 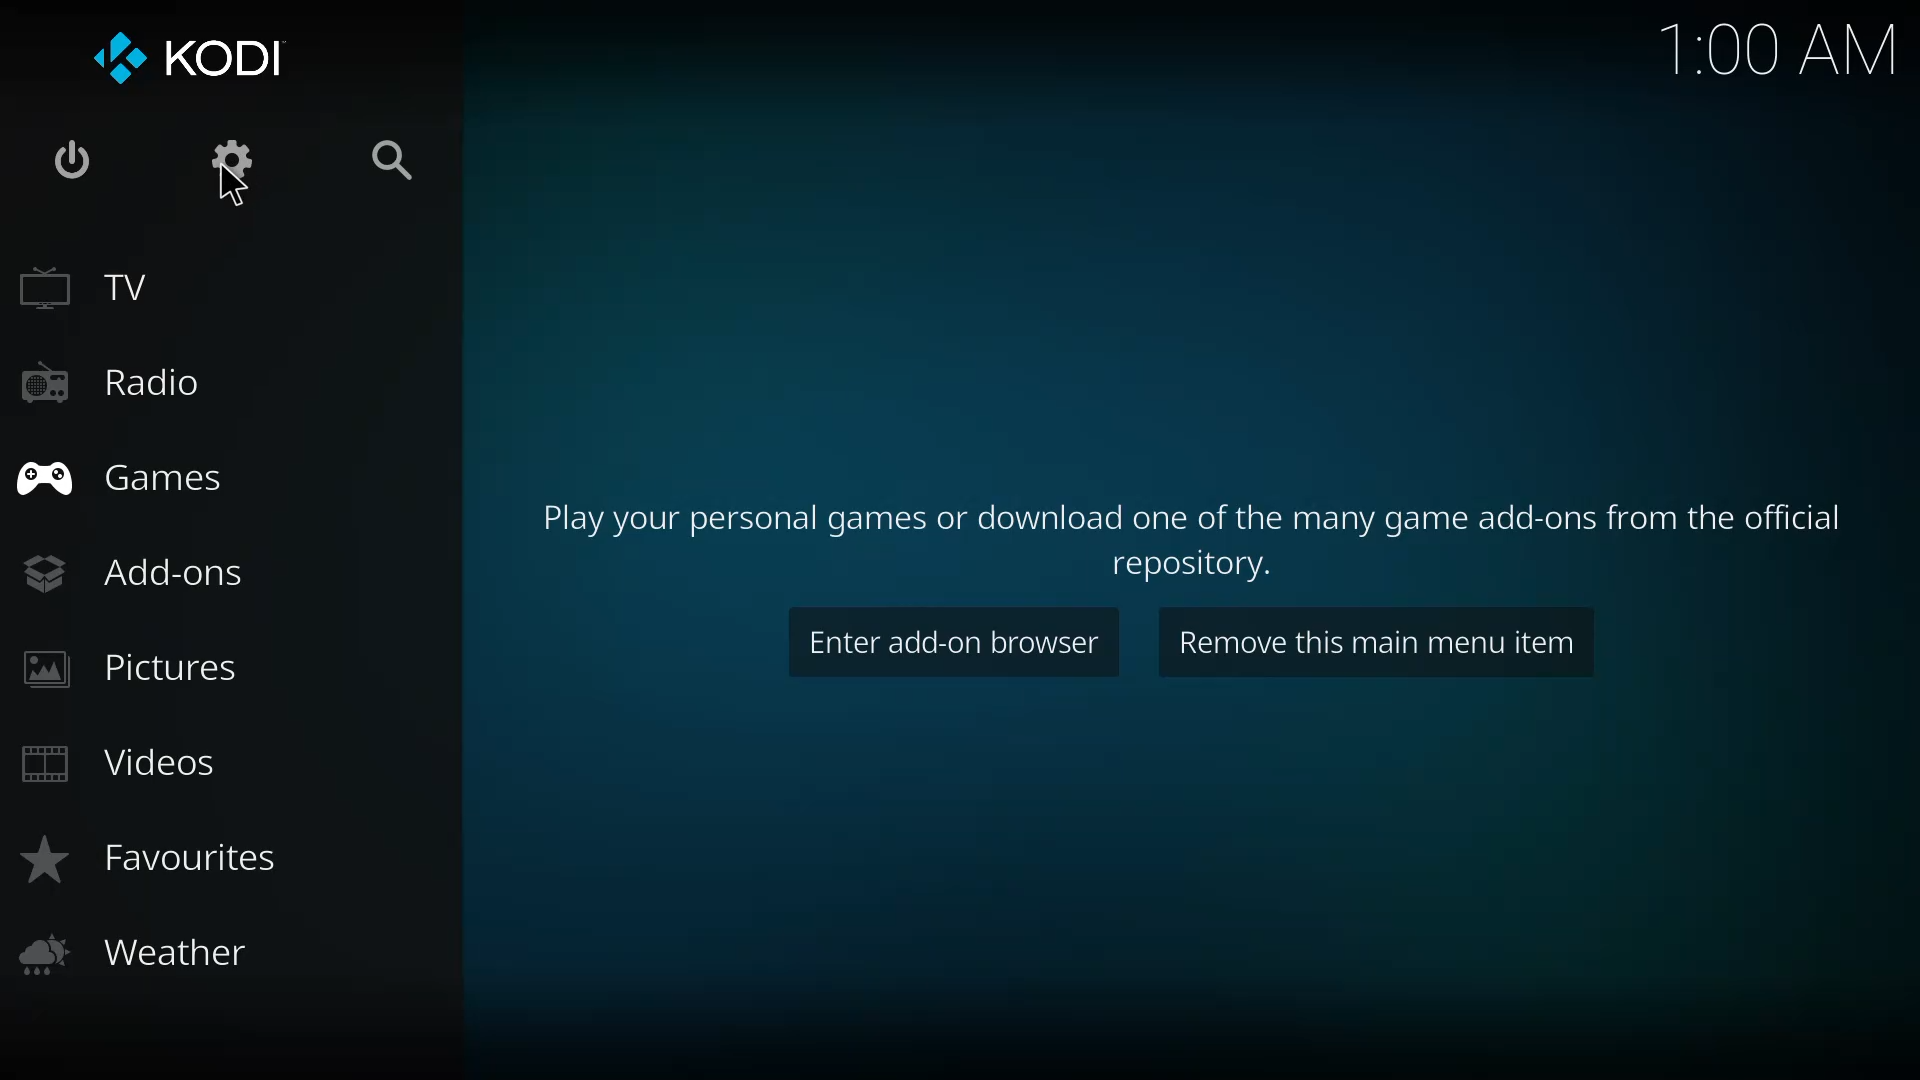 What do you see at coordinates (141, 572) in the screenshot?
I see `add-ons` at bounding box center [141, 572].